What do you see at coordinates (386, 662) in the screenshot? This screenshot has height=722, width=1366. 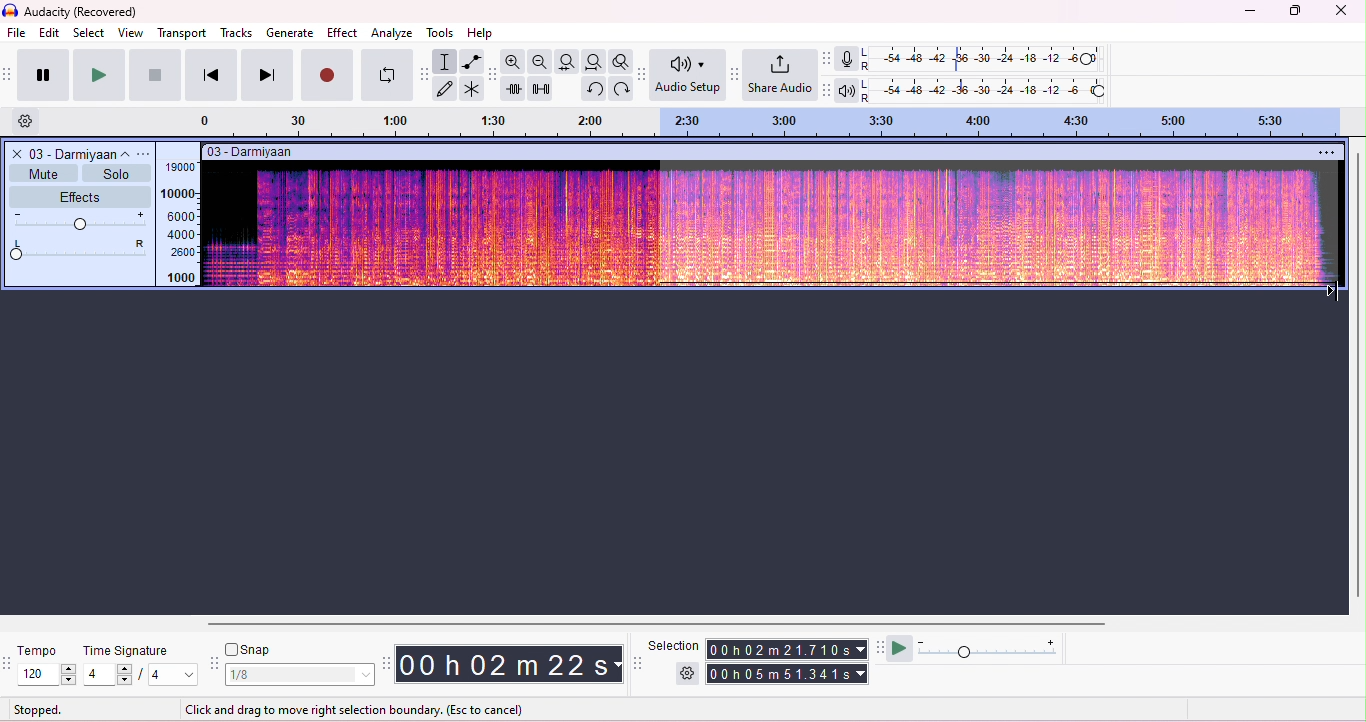 I see `time tool` at bounding box center [386, 662].